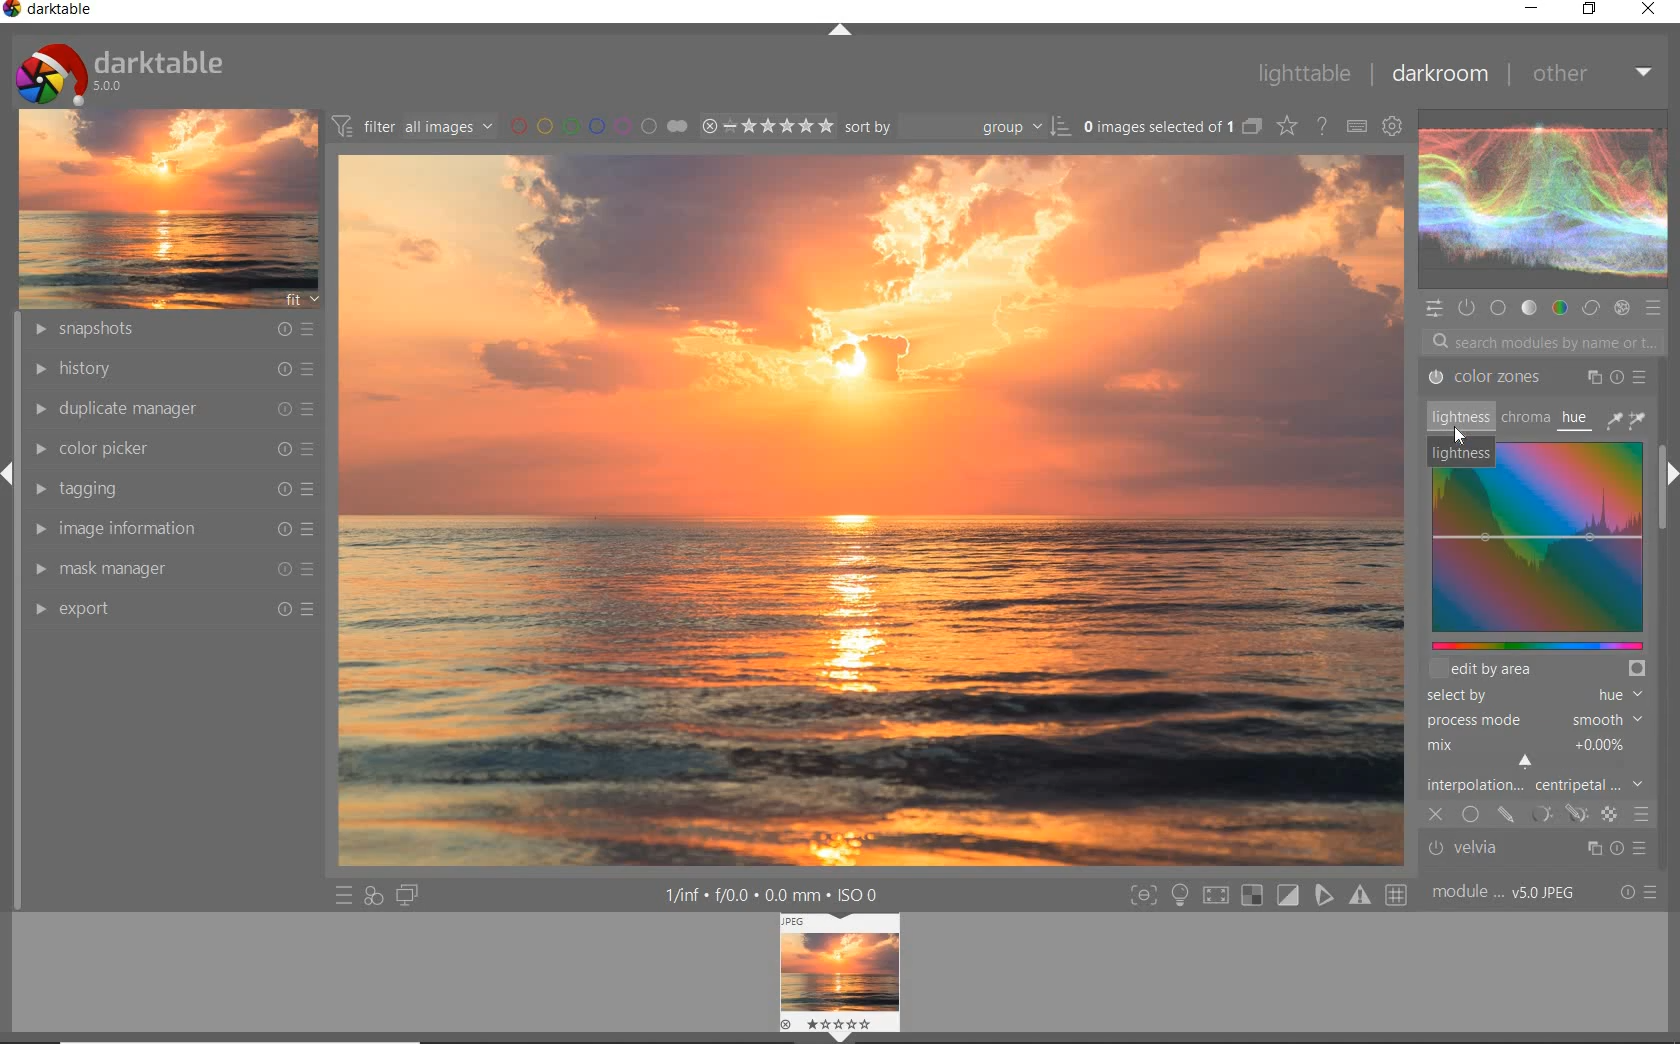 The image size is (1680, 1044). I want to click on darkroom, so click(1444, 75).